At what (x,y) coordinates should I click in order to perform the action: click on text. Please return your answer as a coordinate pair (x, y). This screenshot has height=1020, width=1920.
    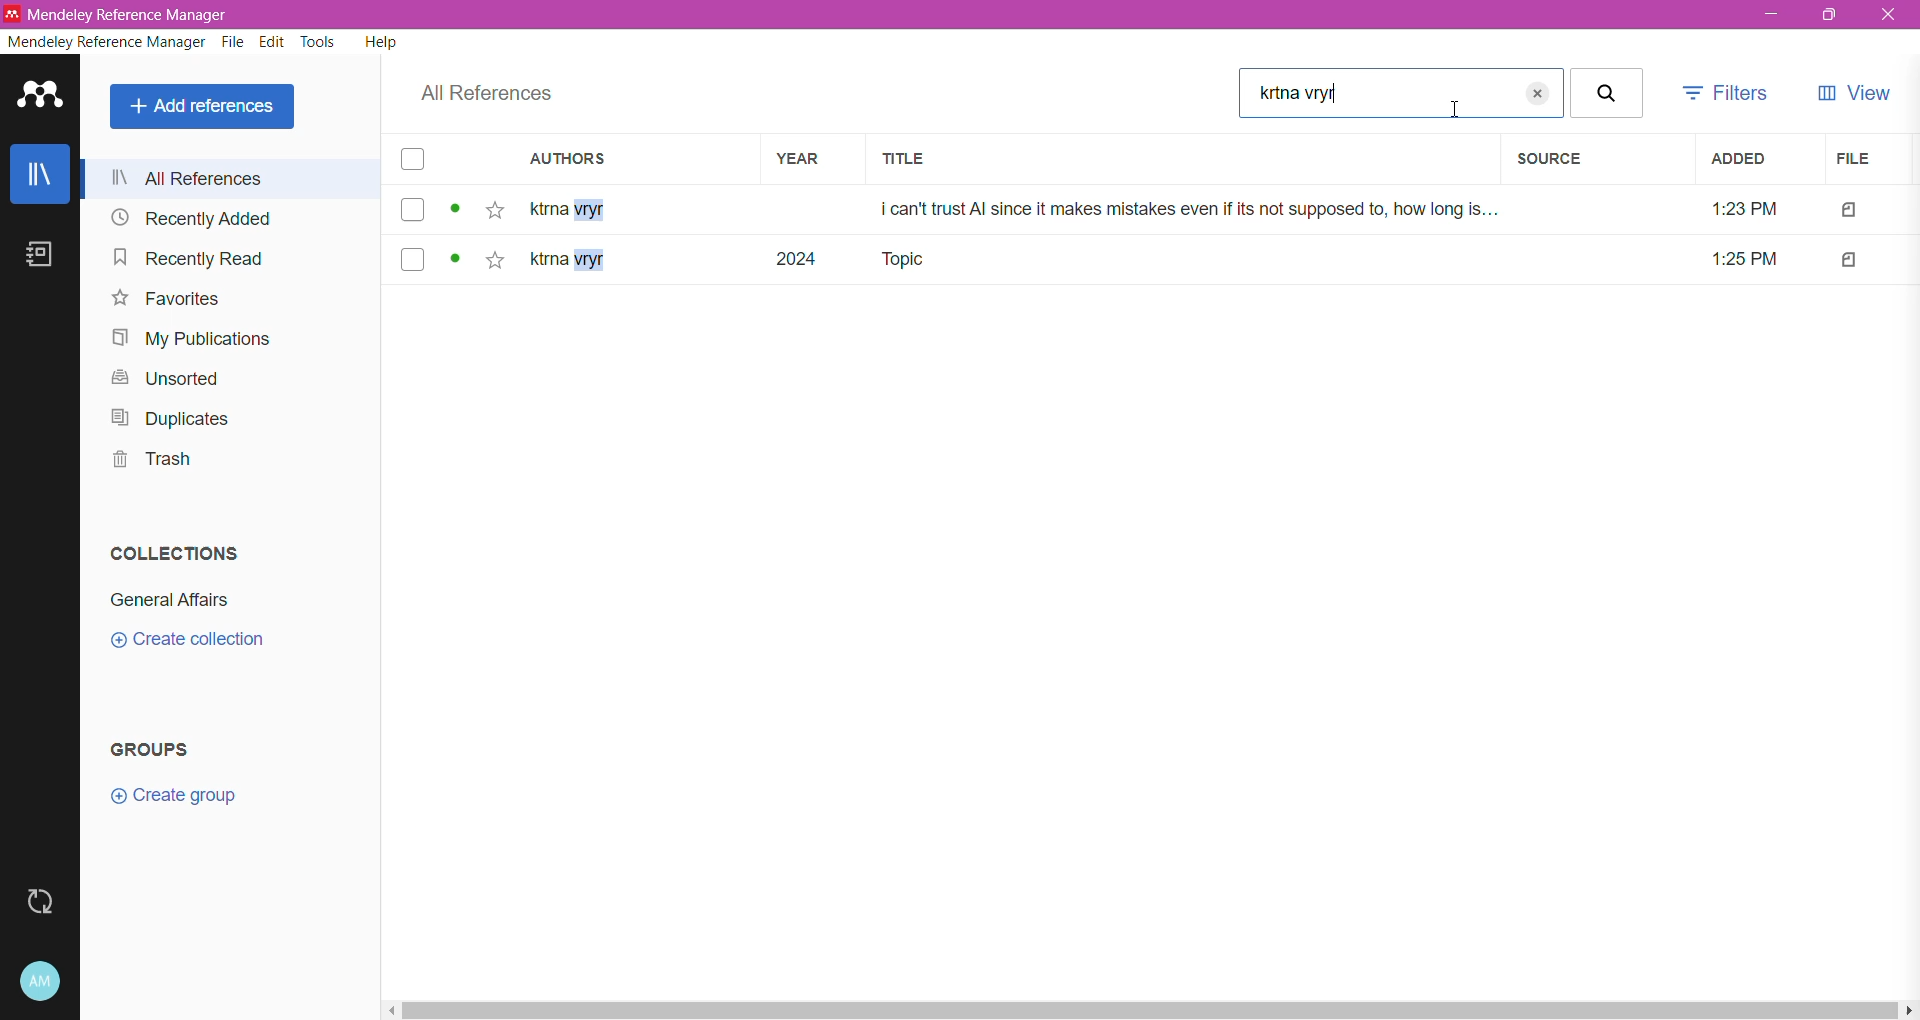
    Looking at the image, I should click on (1311, 94).